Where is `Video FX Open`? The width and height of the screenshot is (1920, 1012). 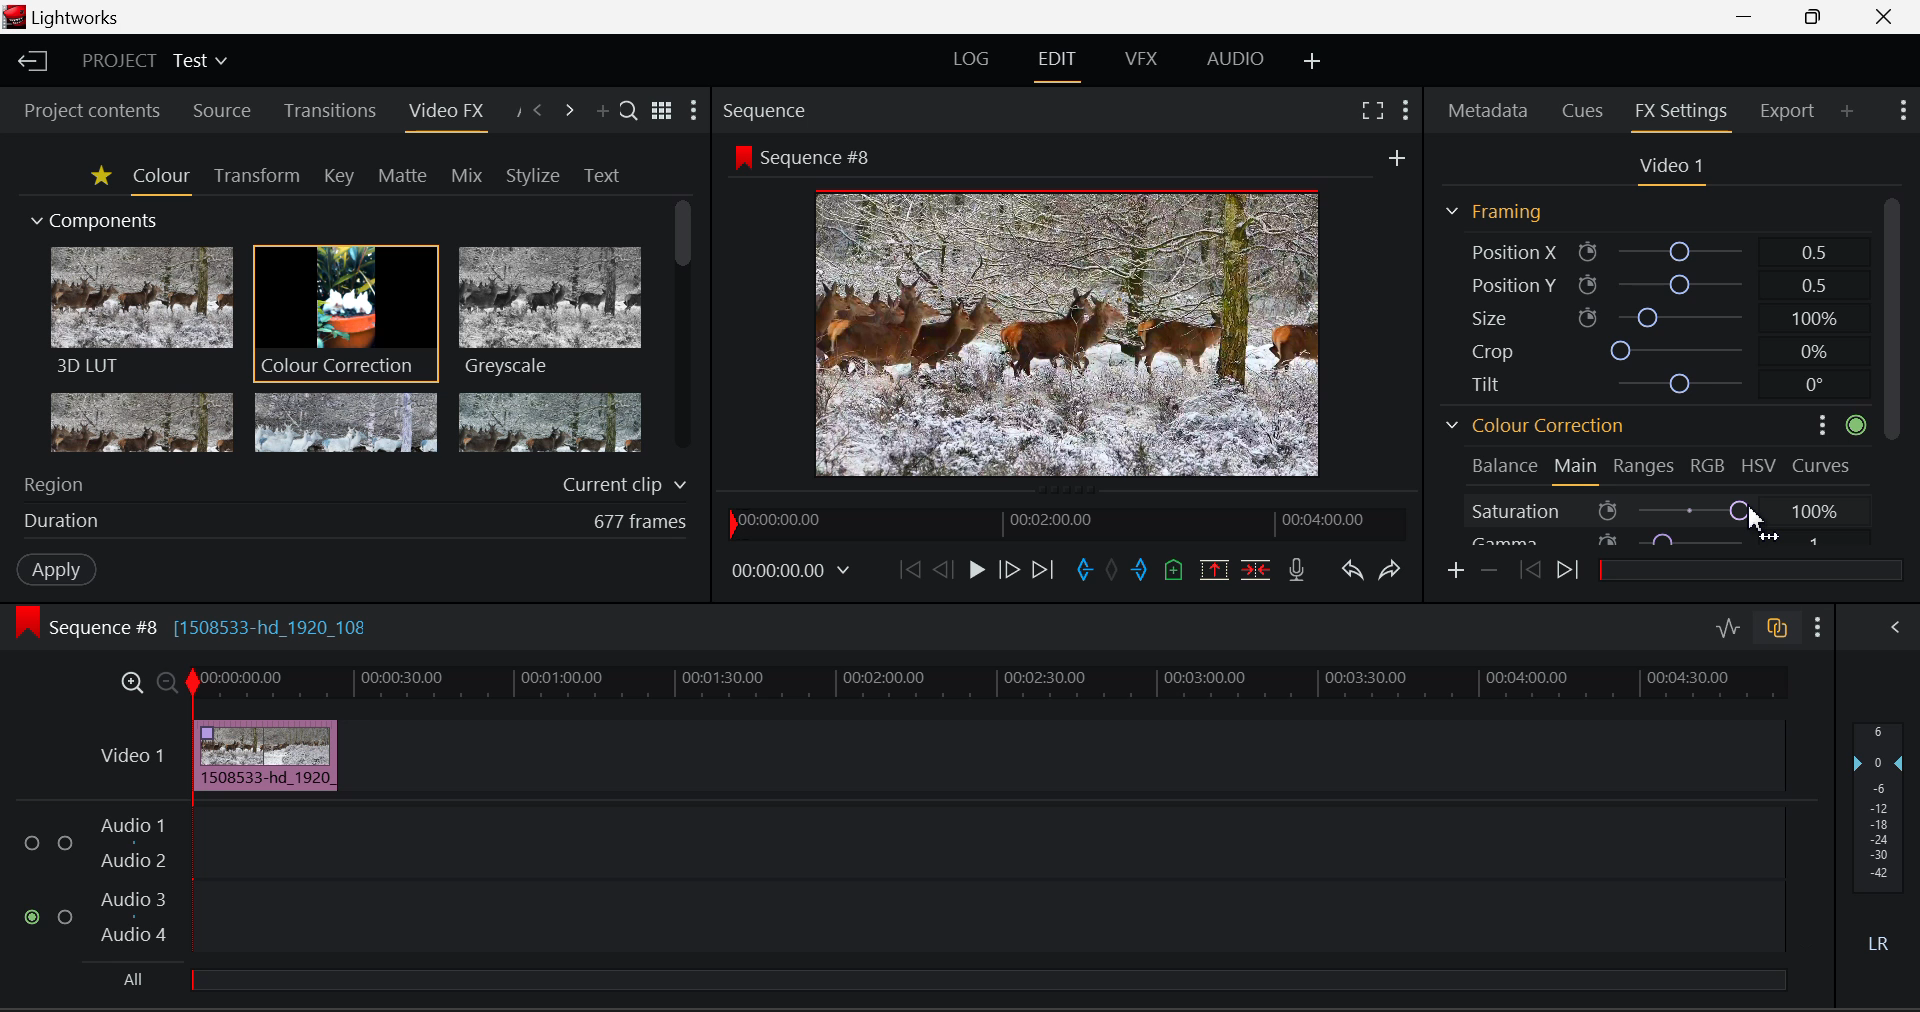 Video FX Open is located at coordinates (448, 115).